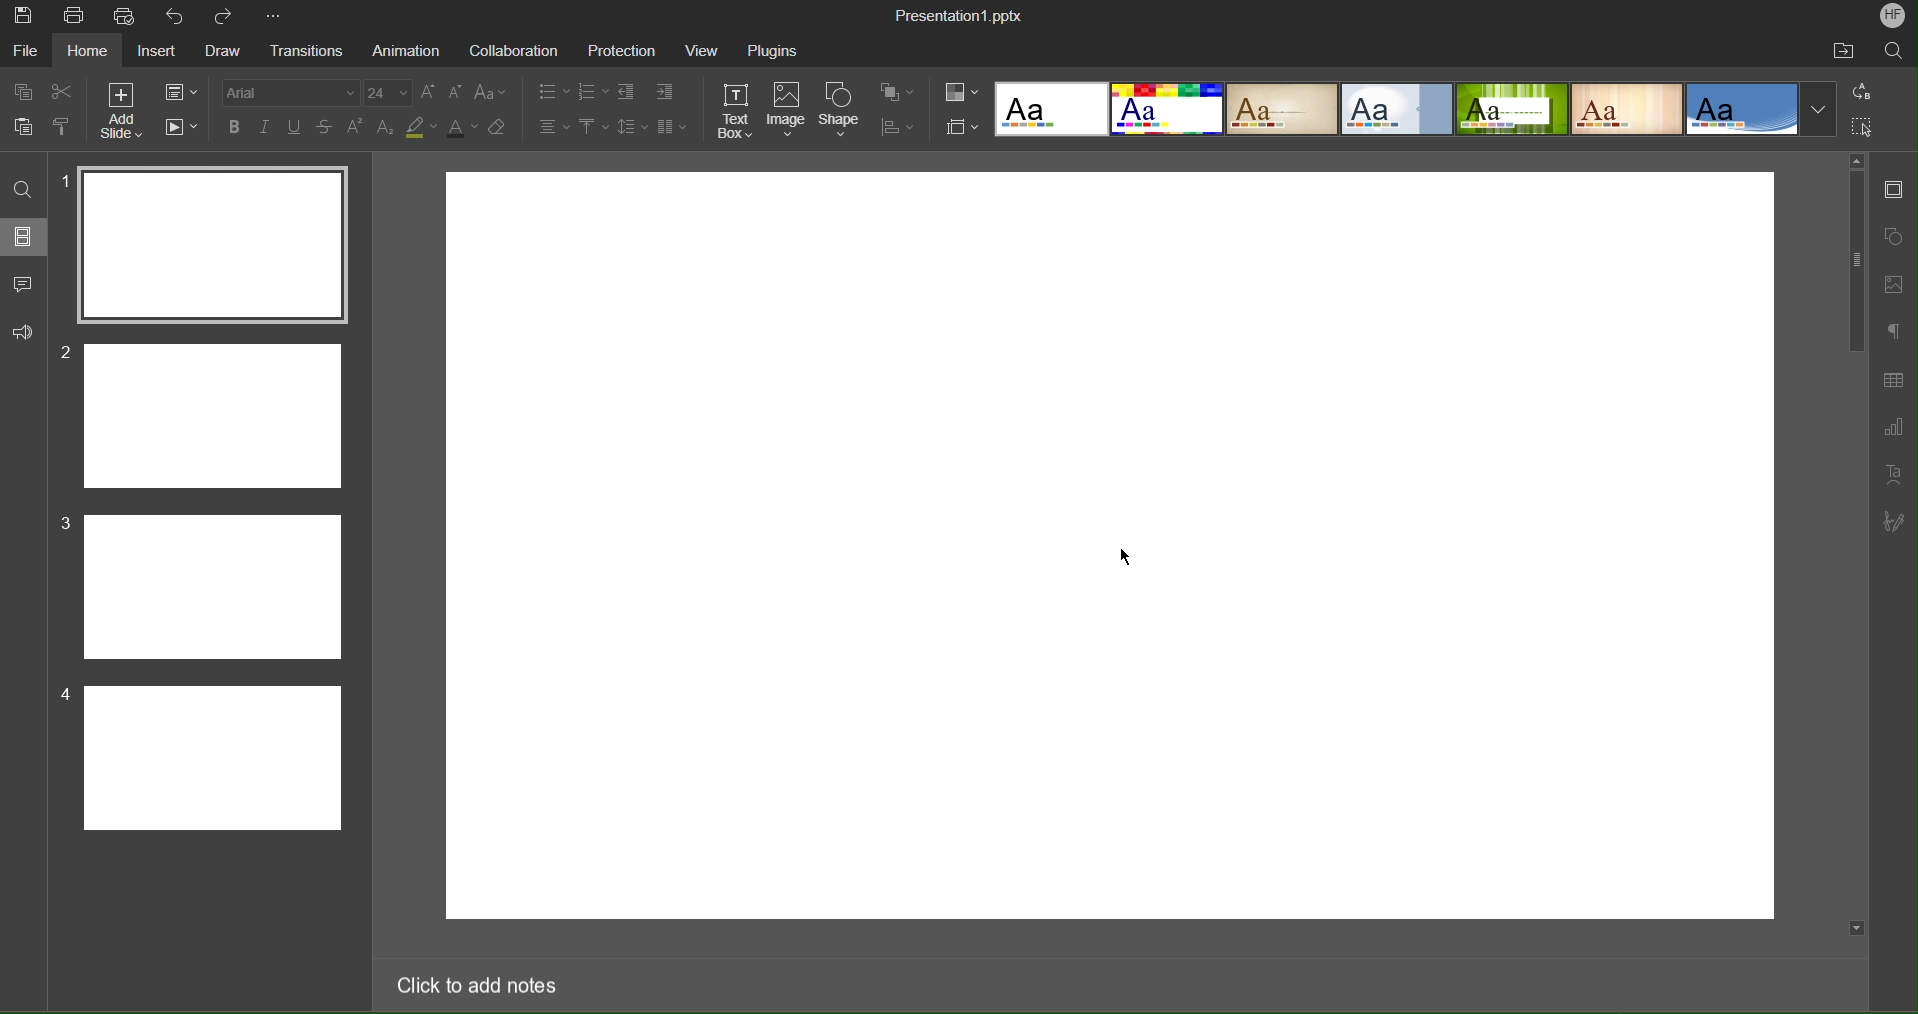 The width and height of the screenshot is (1918, 1014). What do you see at coordinates (127, 17) in the screenshot?
I see `Quick Print` at bounding box center [127, 17].